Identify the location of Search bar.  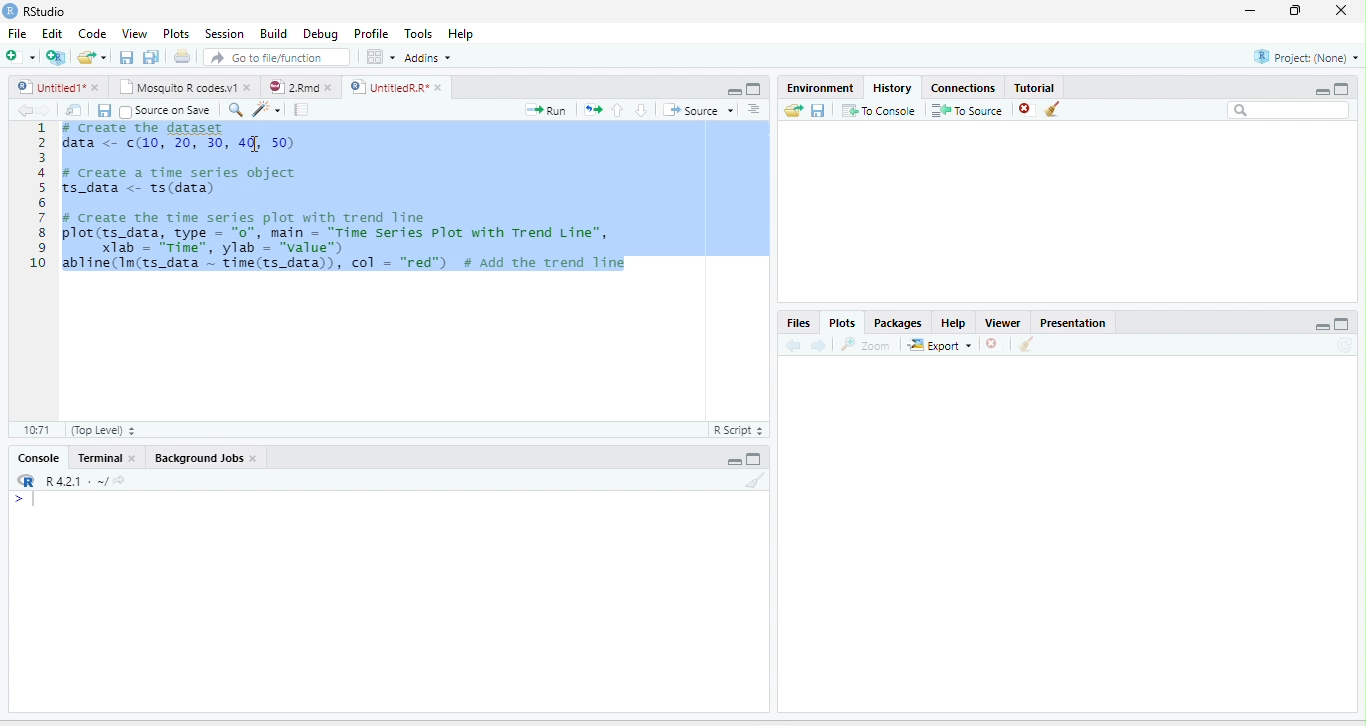
(1288, 110).